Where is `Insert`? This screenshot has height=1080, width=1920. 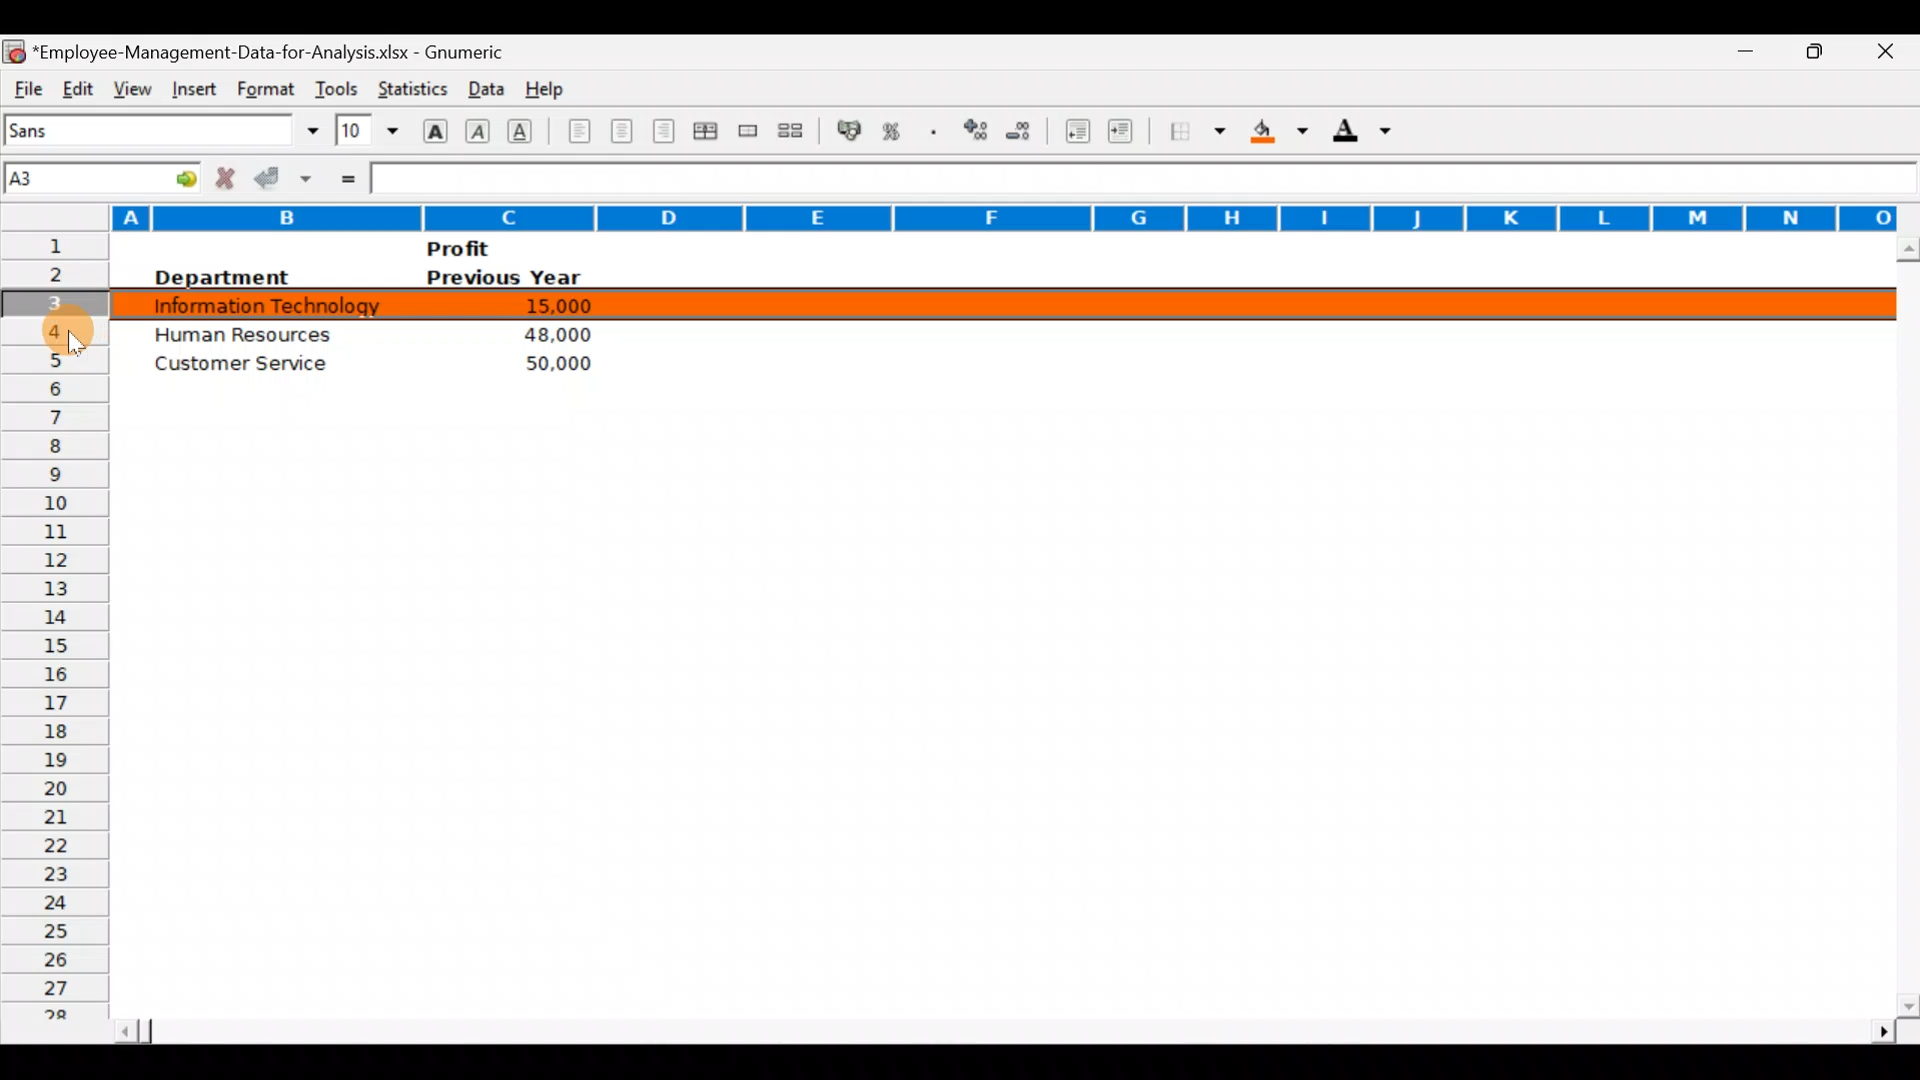 Insert is located at coordinates (191, 86).